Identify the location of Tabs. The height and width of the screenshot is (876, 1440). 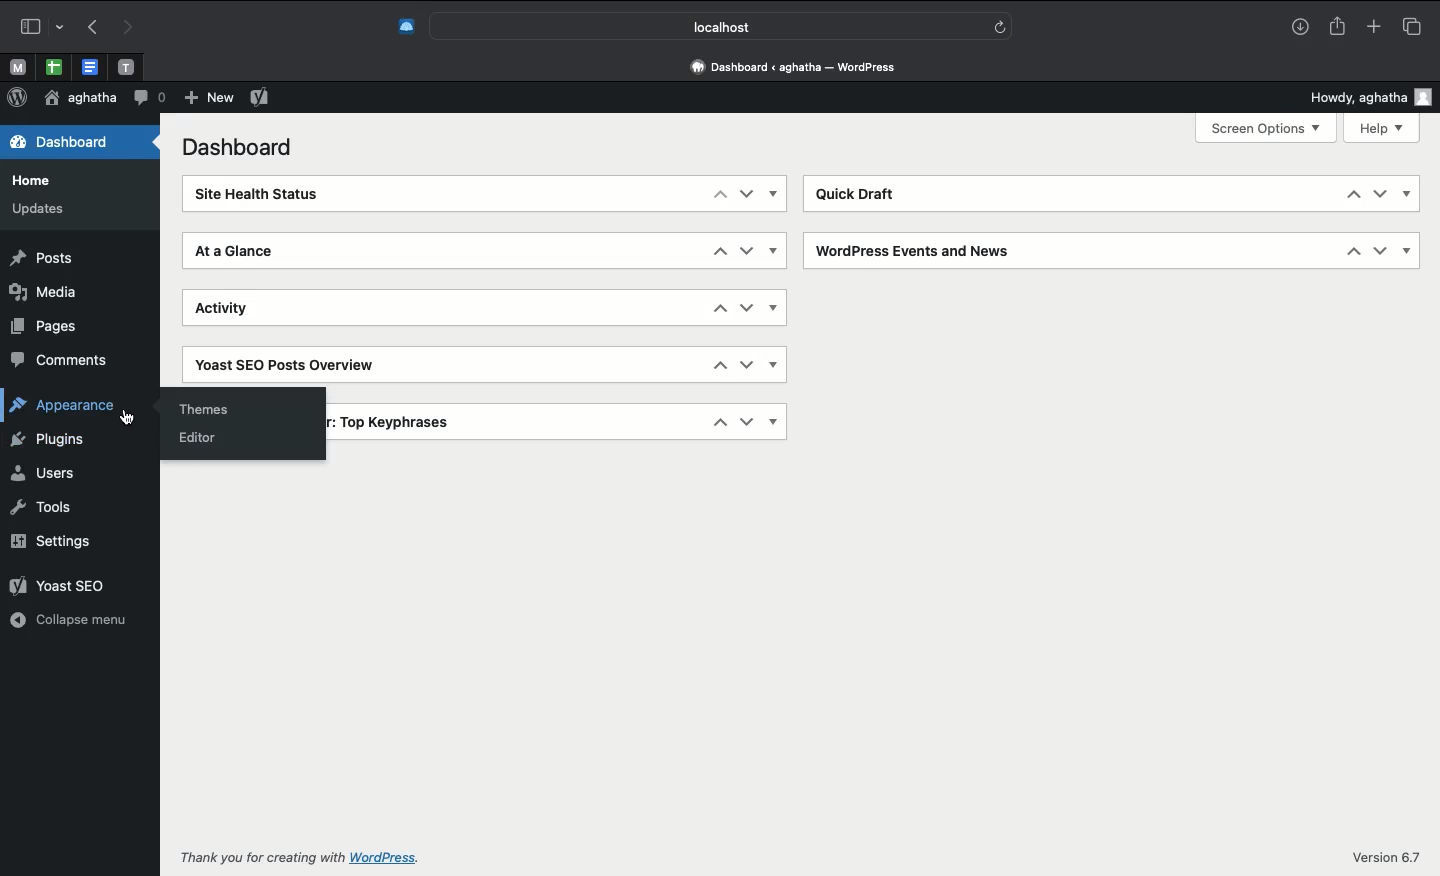
(1411, 26).